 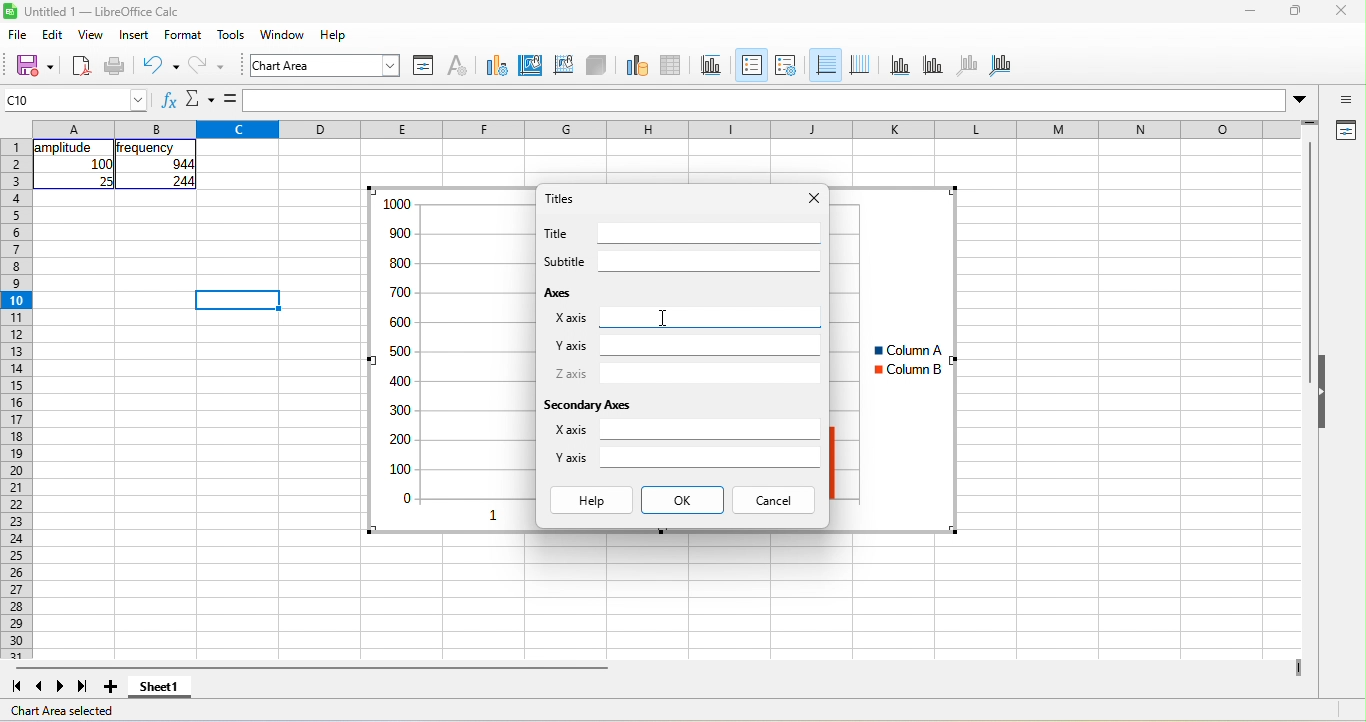 What do you see at coordinates (563, 66) in the screenshot?
I see `chart wall` at bounding box center [563, 66].